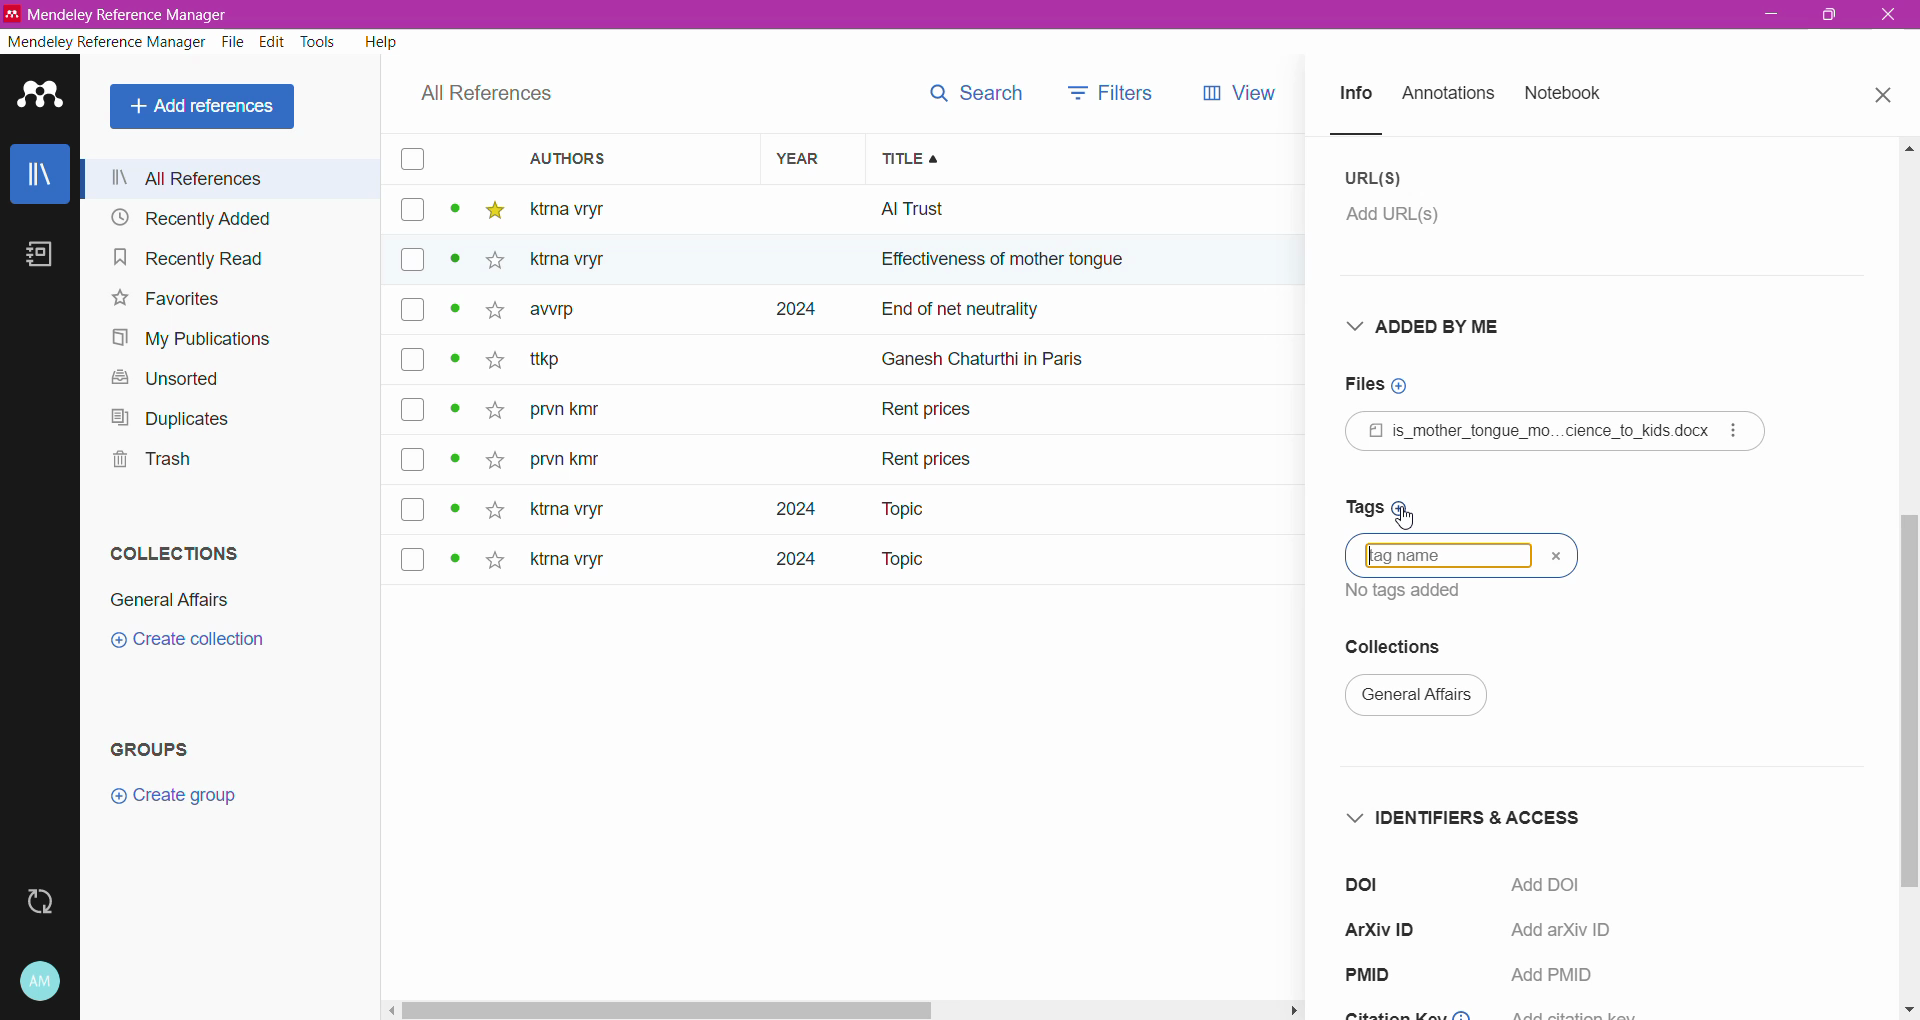 Image resolution: width=1920 pixels, height=1020 pixels. Describe the element at coordinates (1448, 95) in the screenshot. I see `Annotations` at that location.